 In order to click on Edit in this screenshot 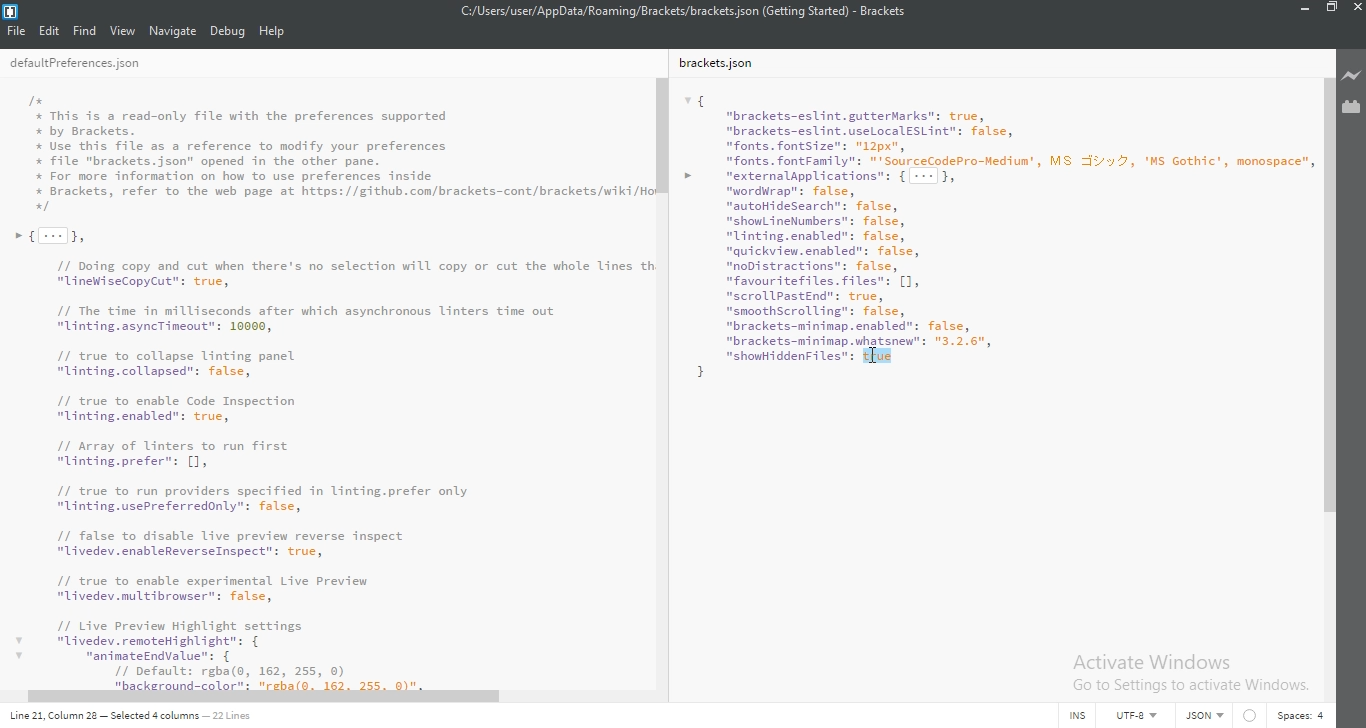, I will do `click(49, 31)`.